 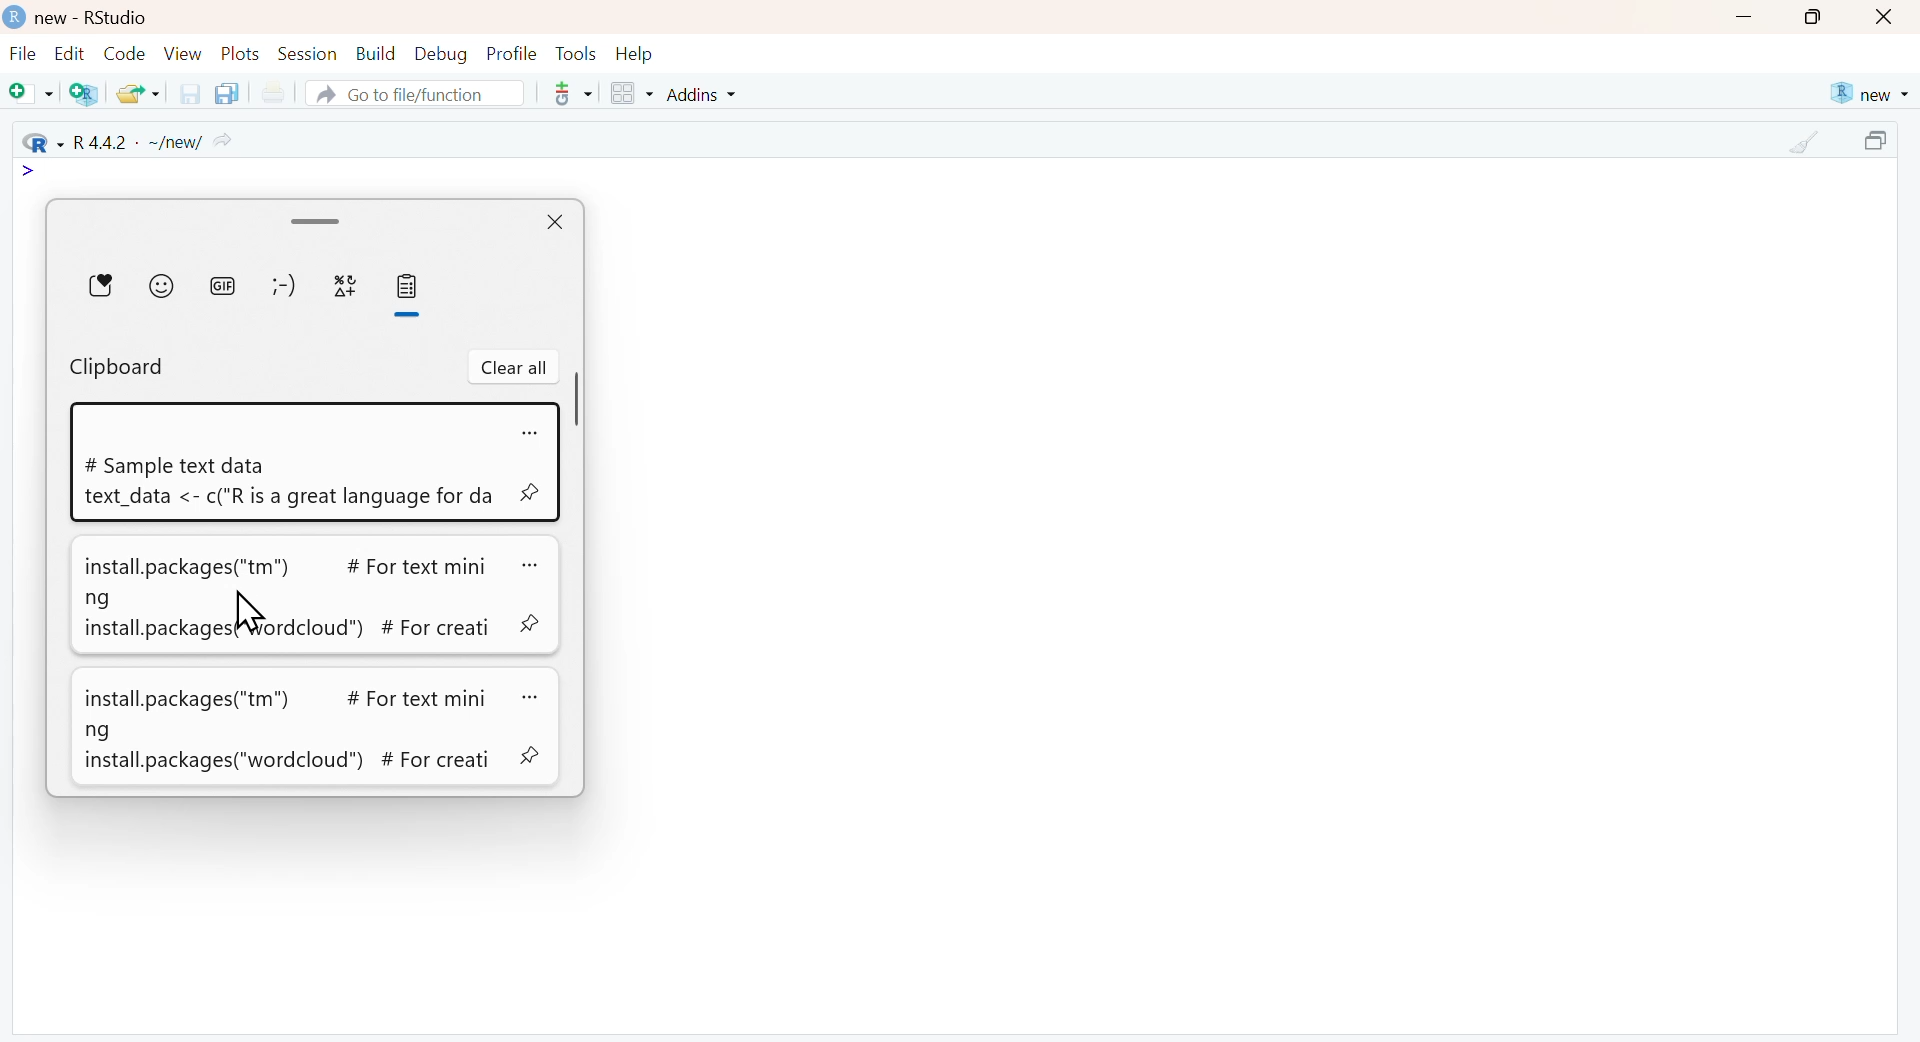 What do you see at coordinates (118, 367) in the screenshot?
I see `Clipboard` at bounding box center [118, 367].